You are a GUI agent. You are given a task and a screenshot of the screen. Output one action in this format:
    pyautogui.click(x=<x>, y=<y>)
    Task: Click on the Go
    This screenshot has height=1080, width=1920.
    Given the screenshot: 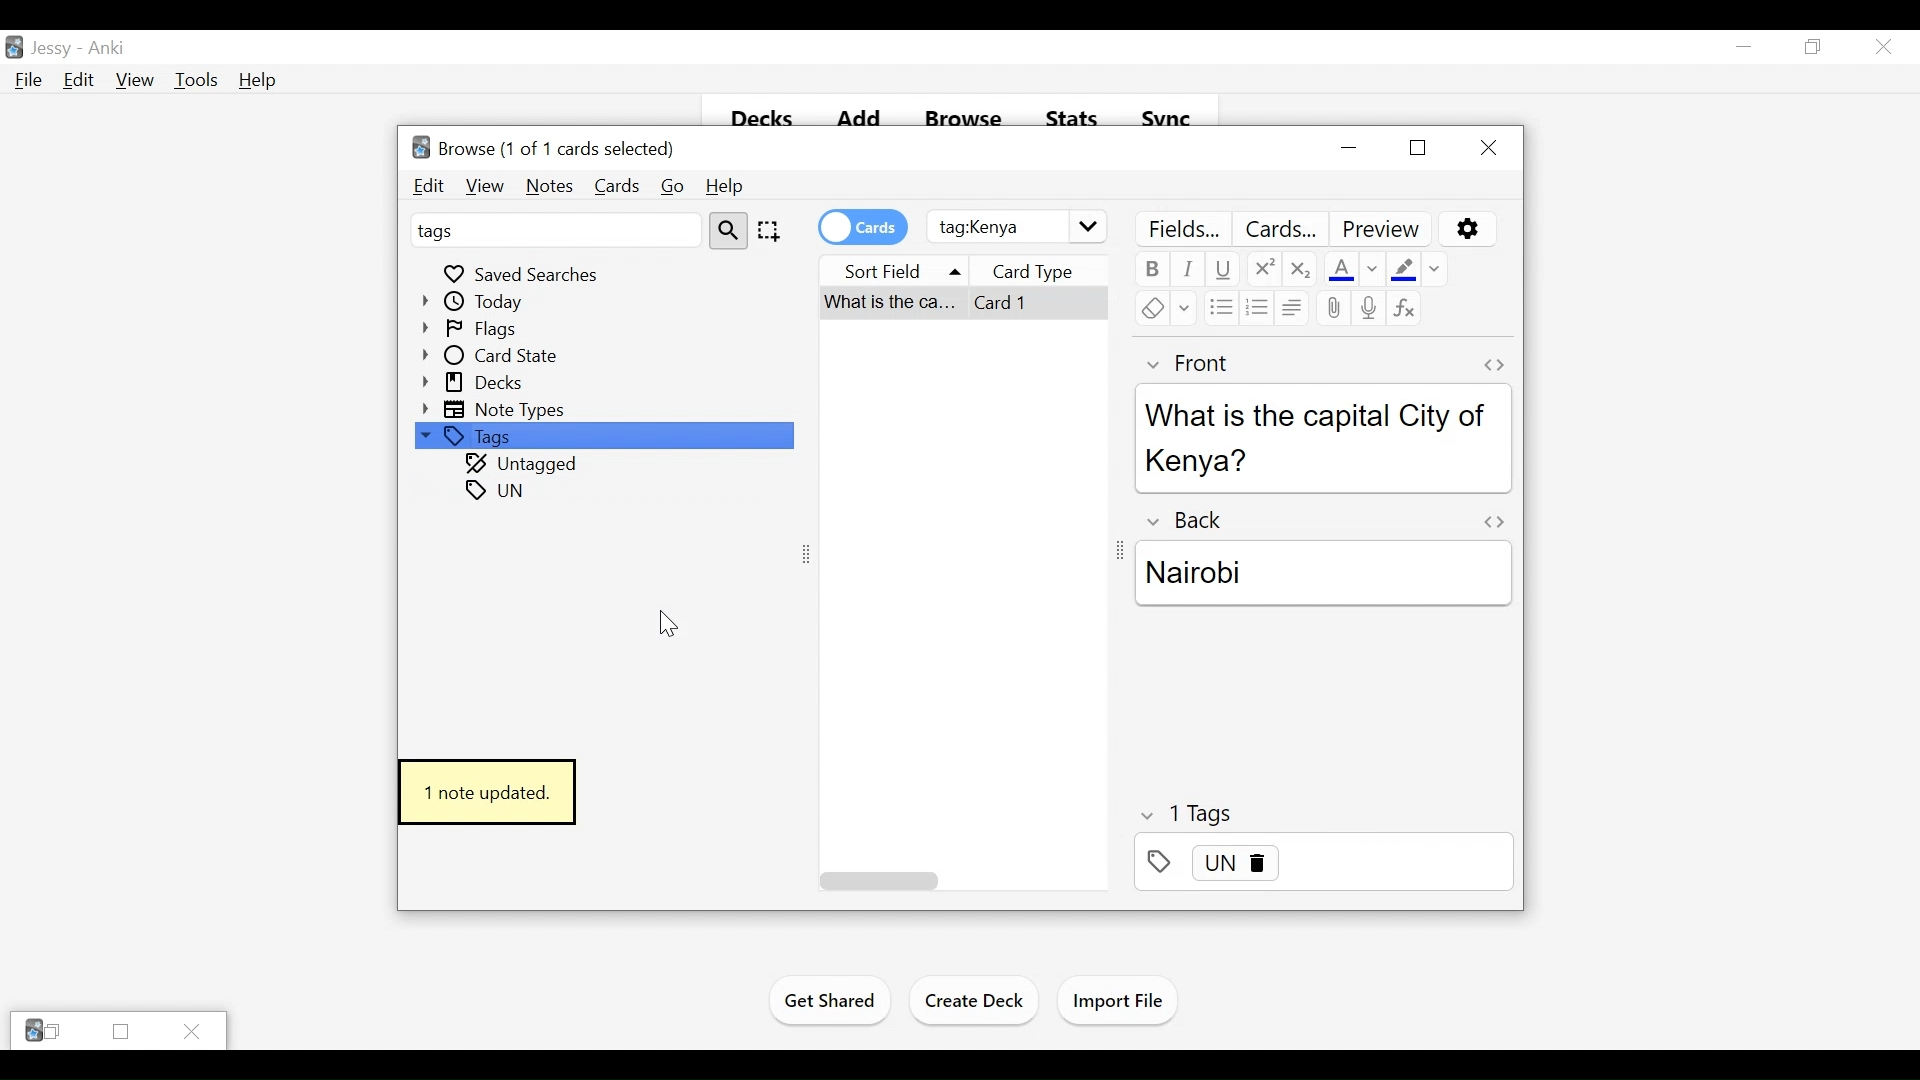 What is the action you would take?
    pyautogui.click(x=671, y=187)
    